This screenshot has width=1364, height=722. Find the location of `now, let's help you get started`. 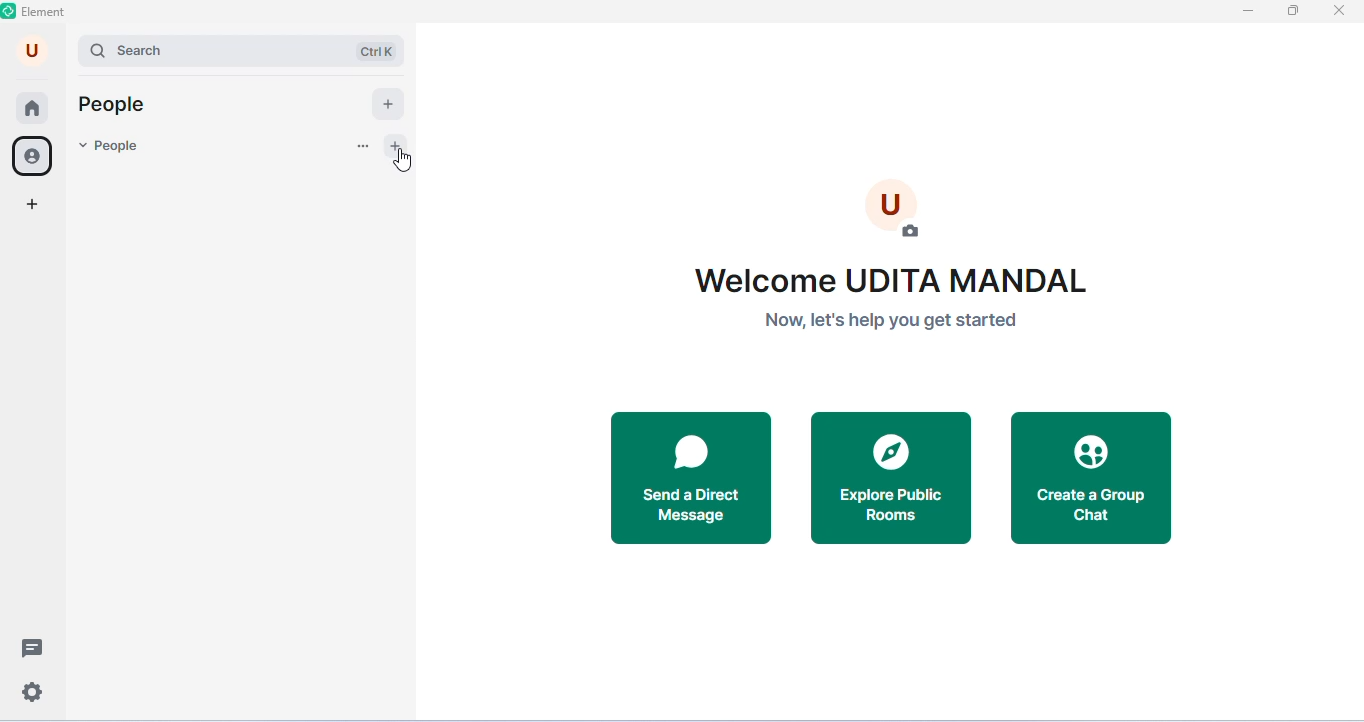

now, let's help you get started is located at coordinates (890, 319).